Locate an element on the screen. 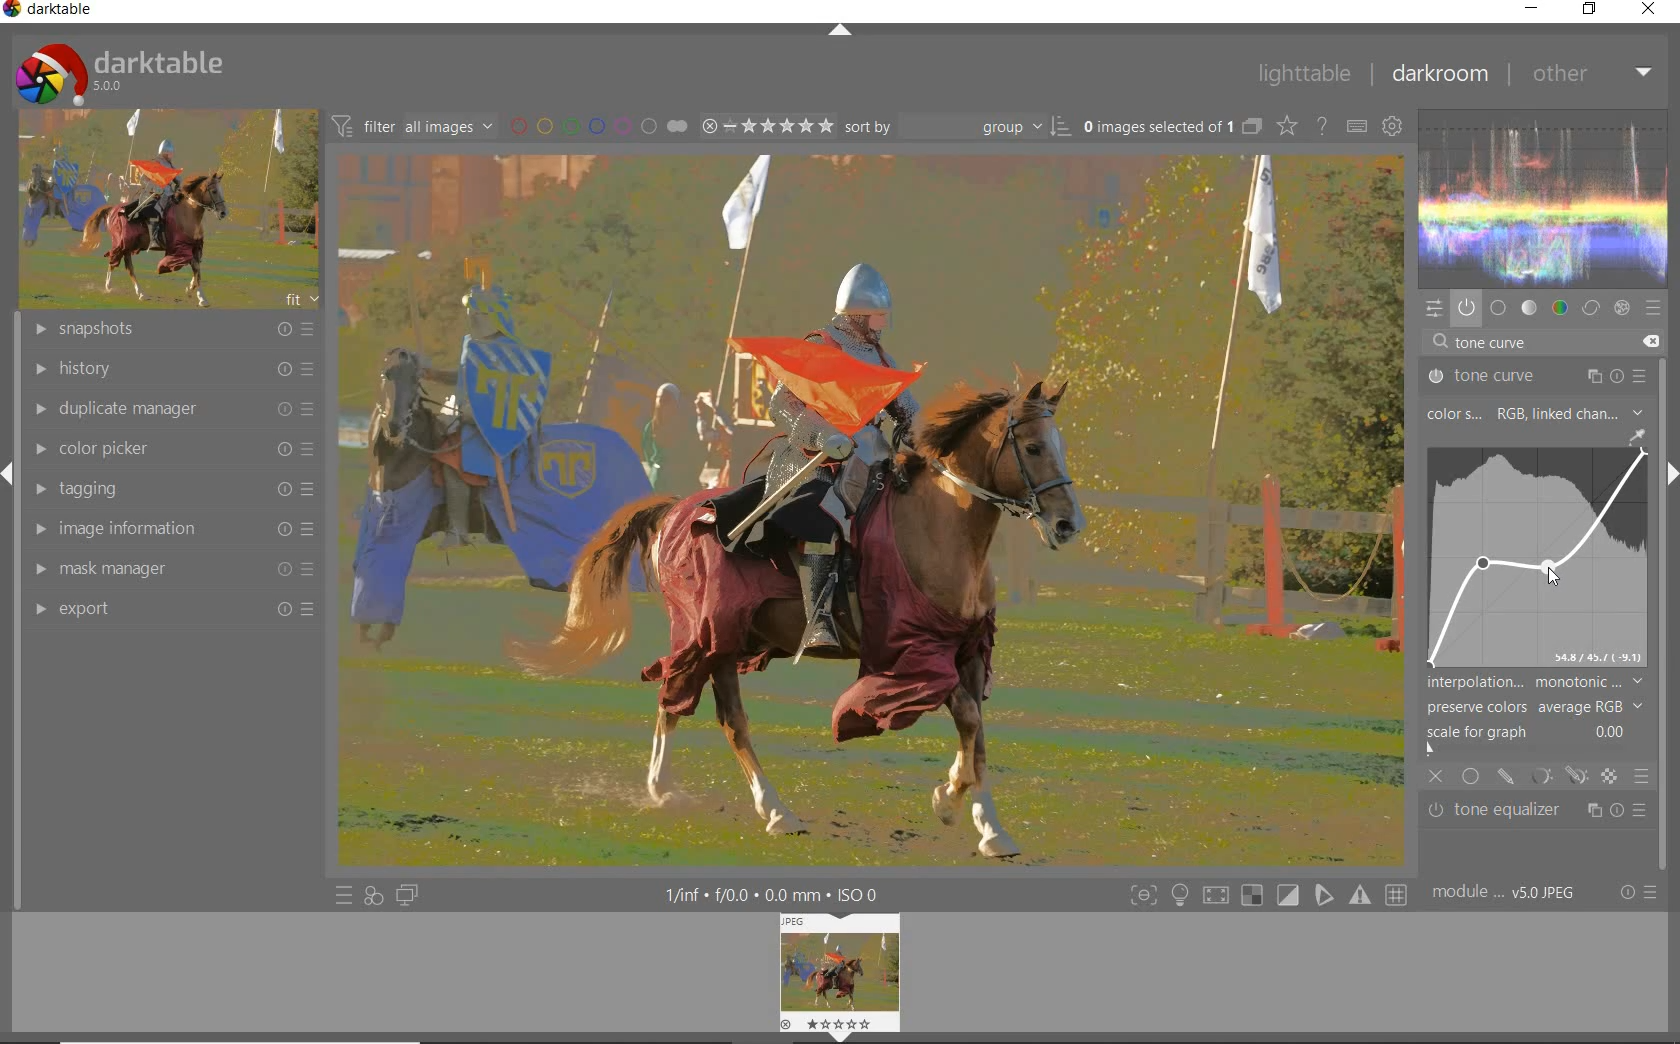  color is located at coordinates (1561, 308).